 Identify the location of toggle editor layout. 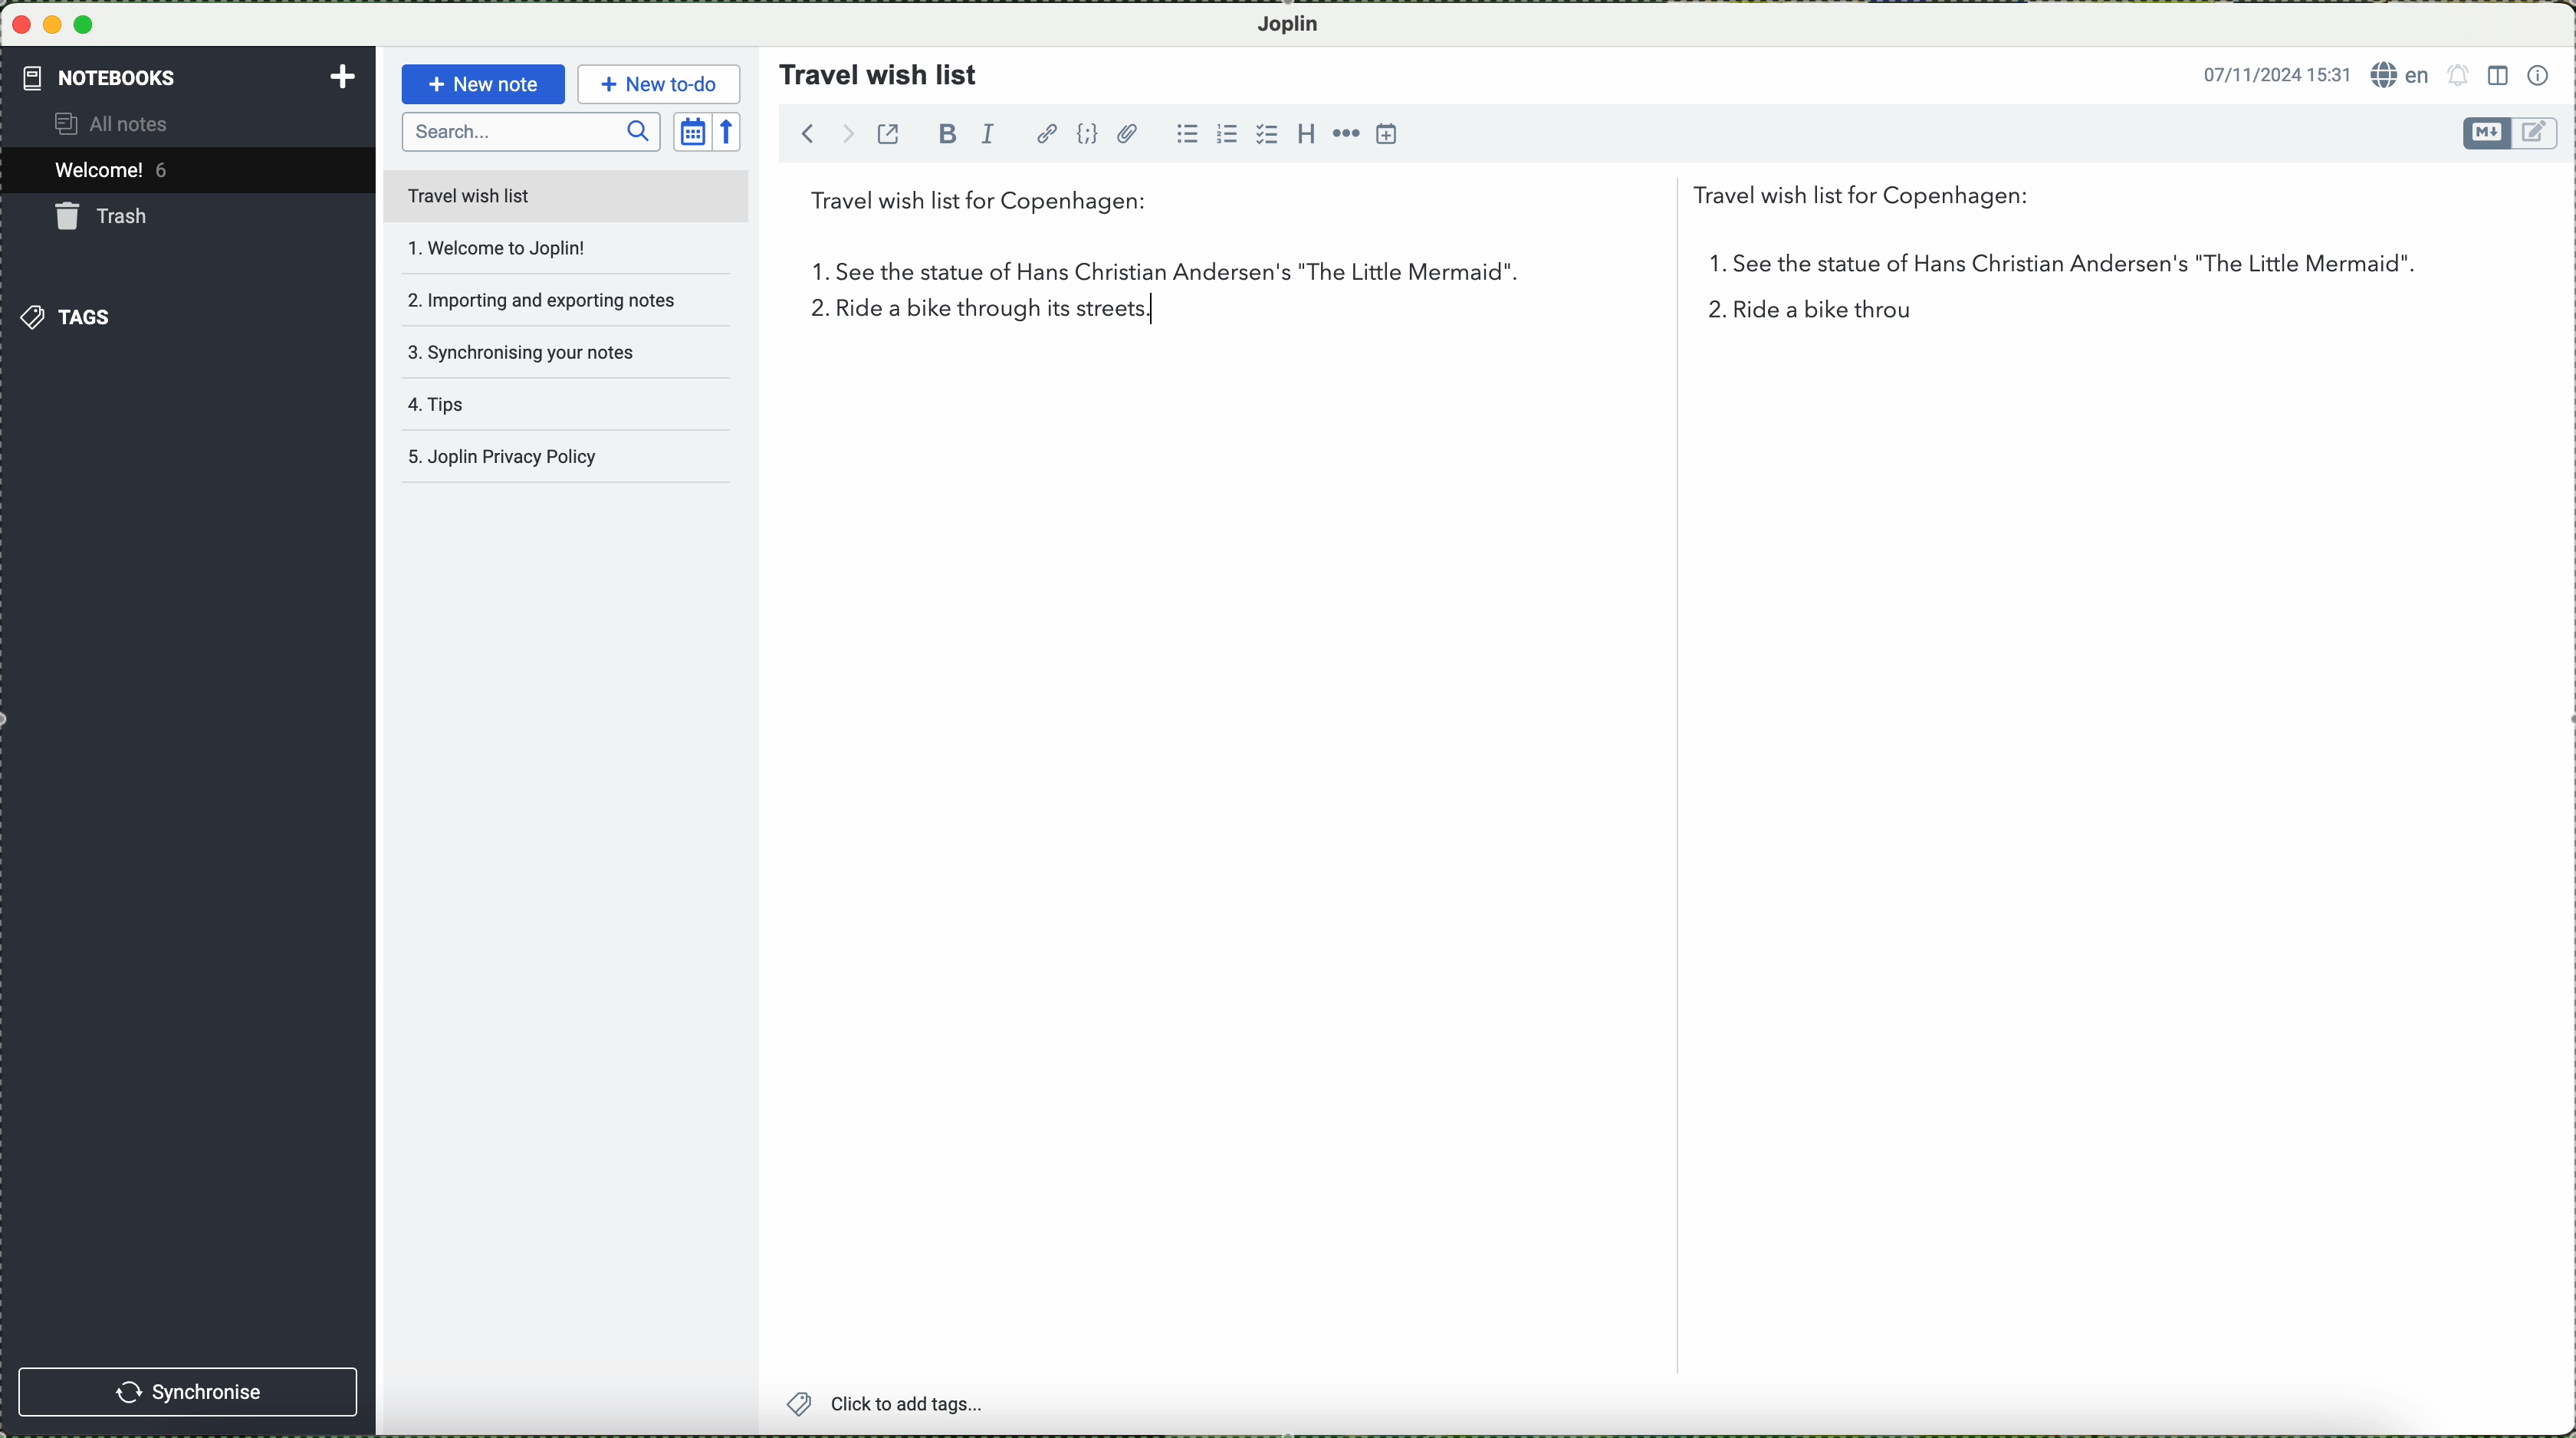
(2497, 76).